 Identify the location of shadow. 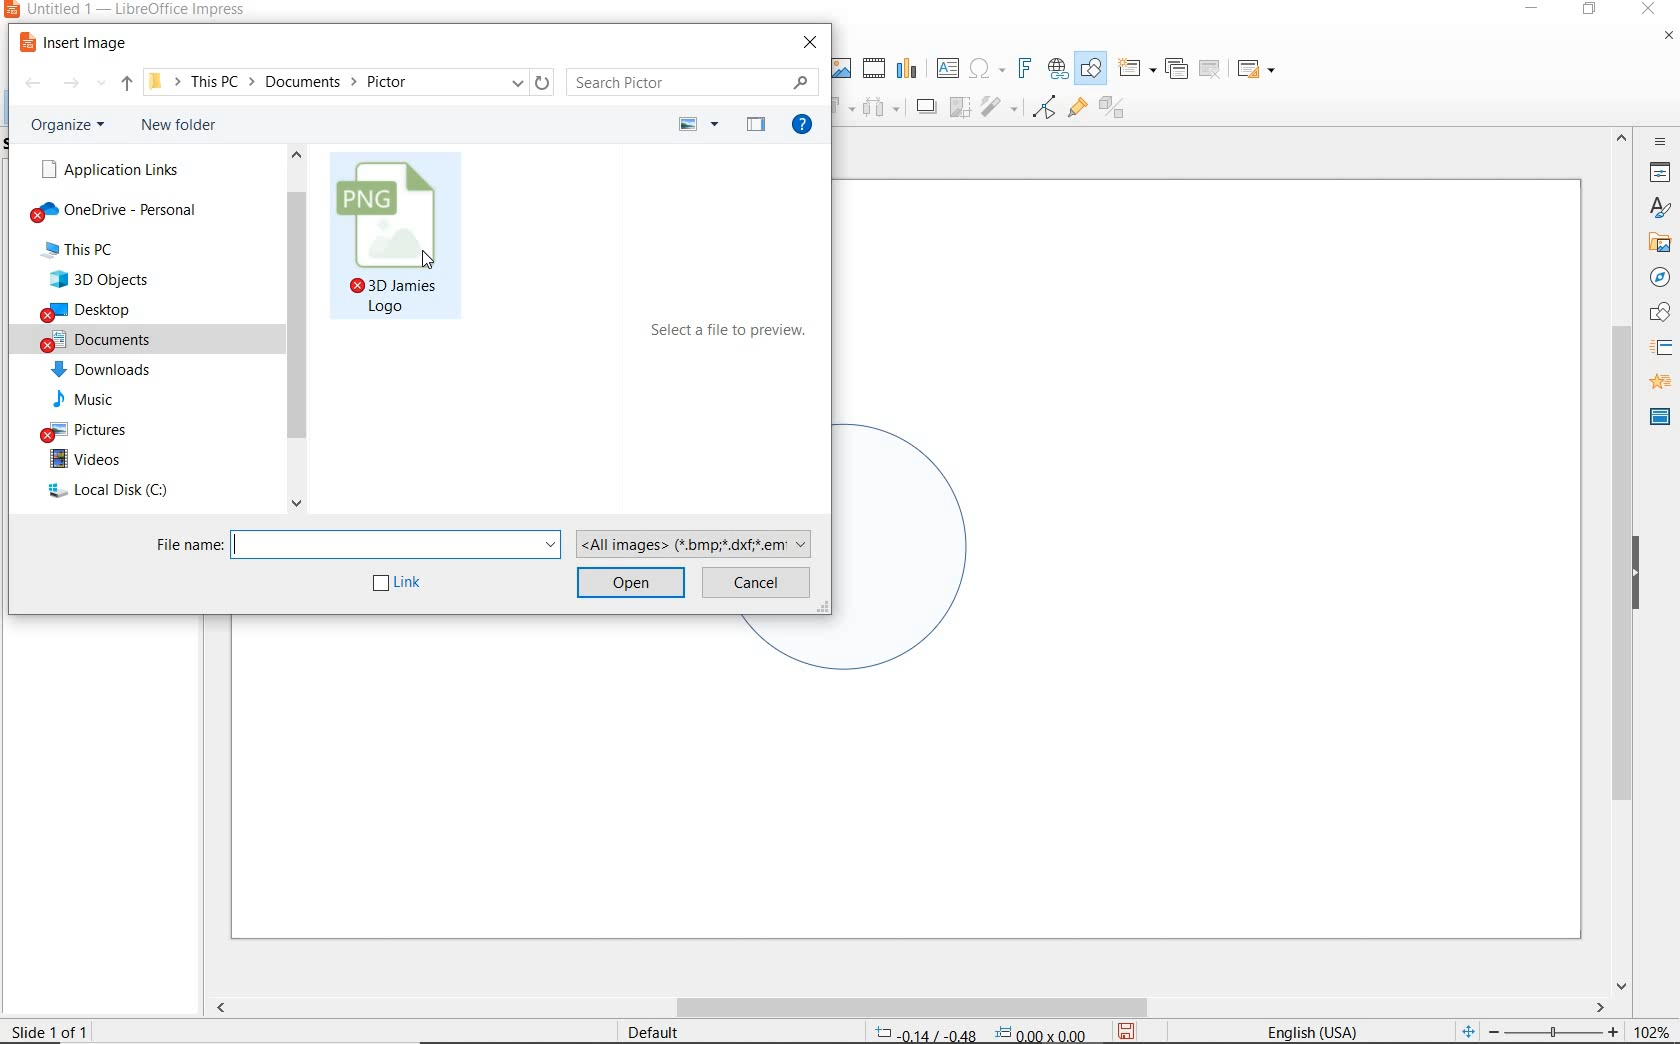
(925, 105).